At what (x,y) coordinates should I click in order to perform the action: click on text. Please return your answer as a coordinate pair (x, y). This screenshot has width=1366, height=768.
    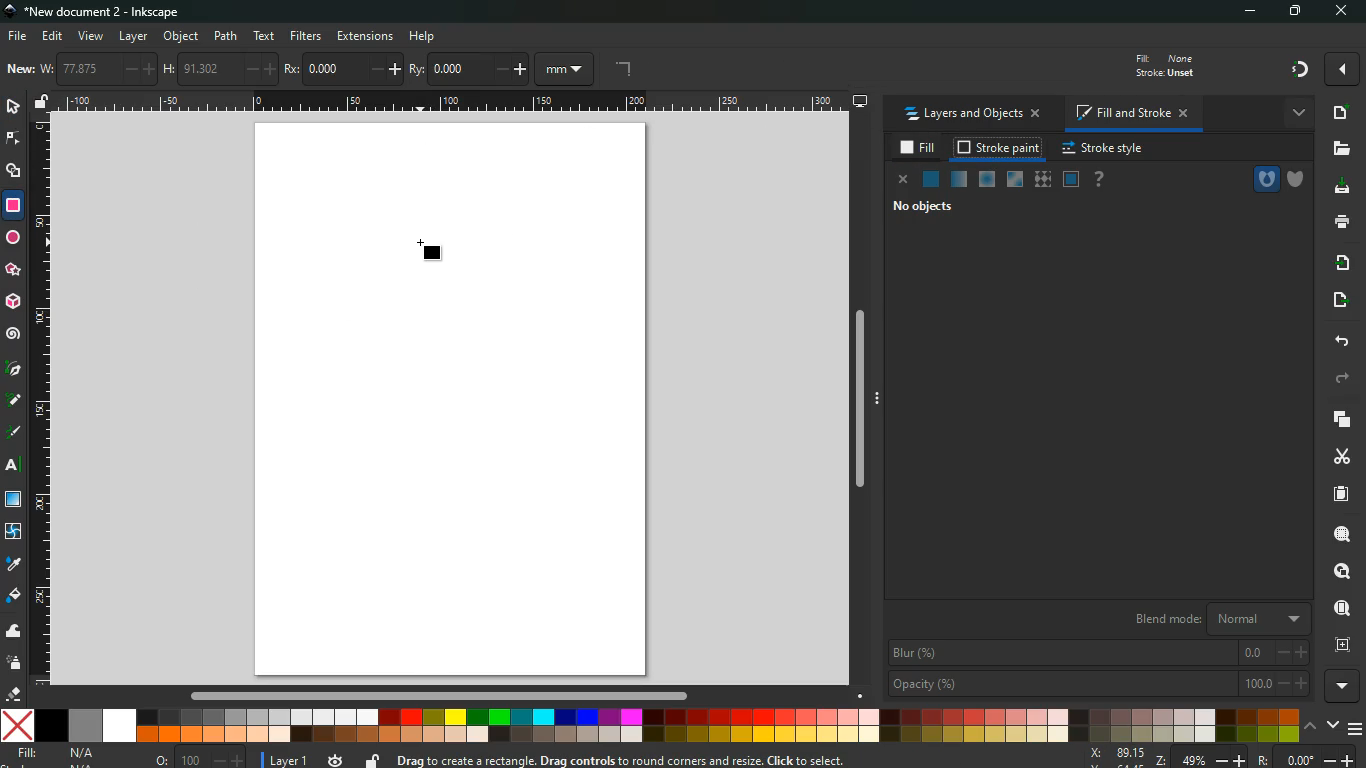
    Looking at the image, I should click on (15, 467).